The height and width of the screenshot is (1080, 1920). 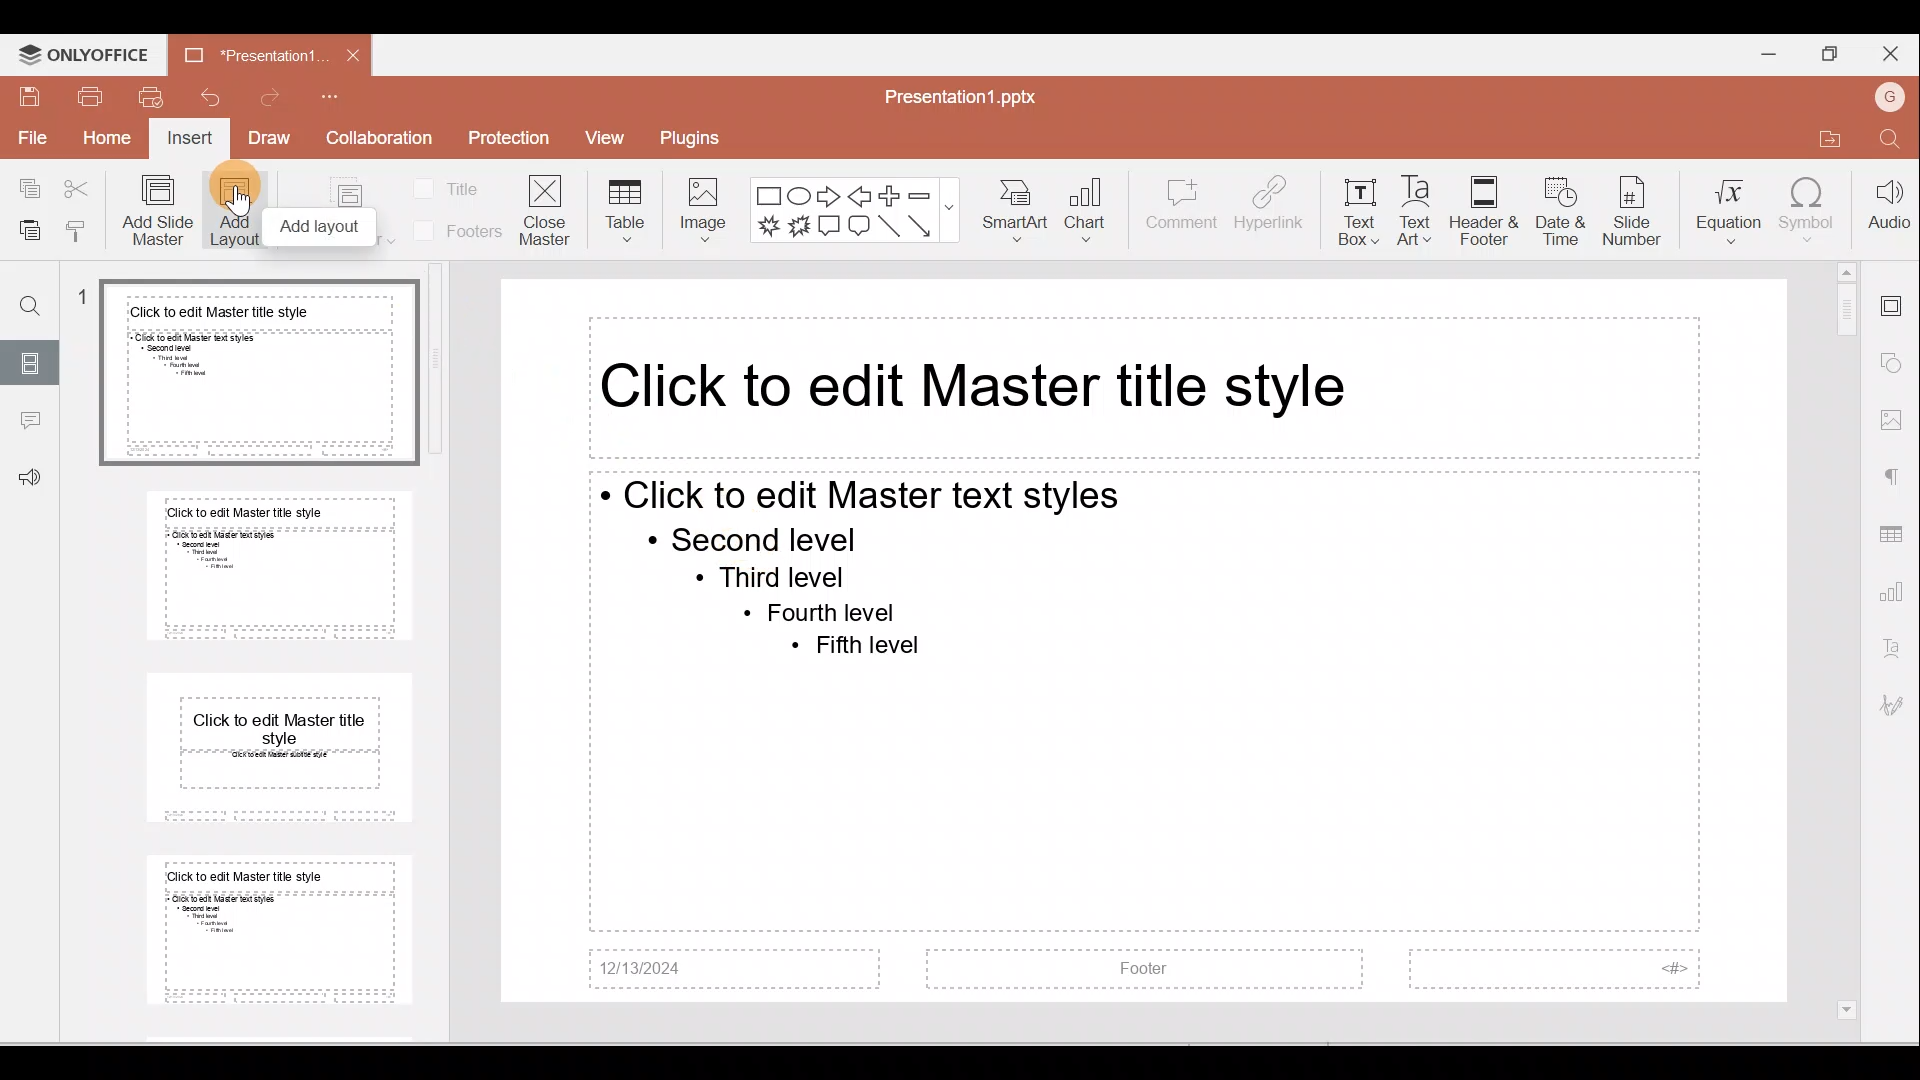 What do you see at coordinates (240, 201) in the screenshot?
I see `hand cursor` at bounding box center [240, 201].